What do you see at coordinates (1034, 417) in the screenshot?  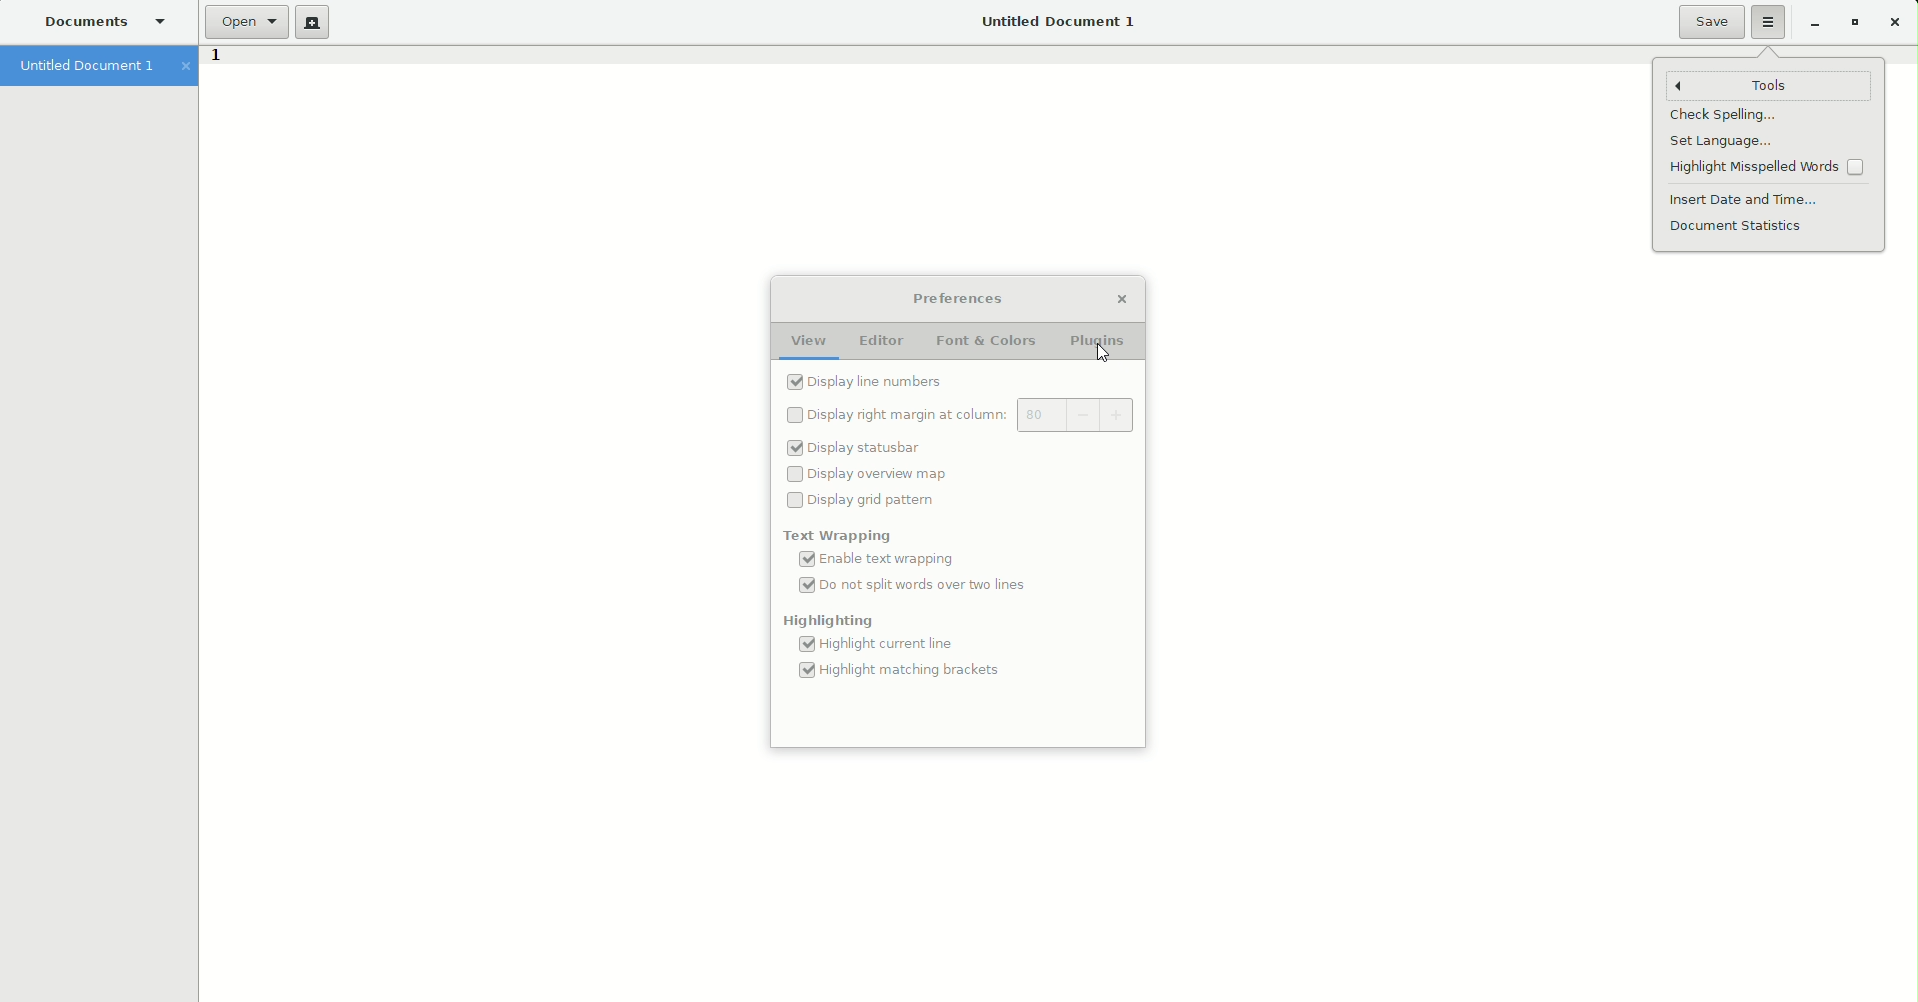 I see `80` at bounding box center [1034, 417].